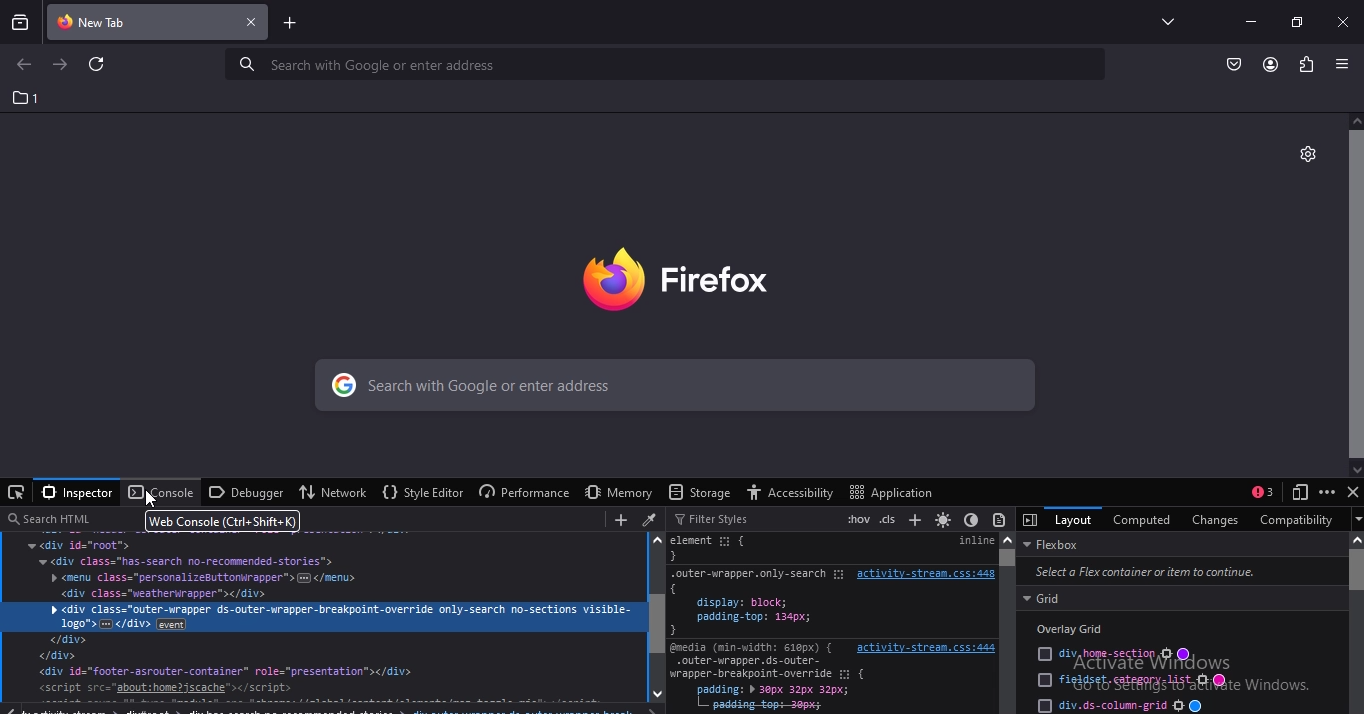  Describe the element at coordinates (676, 386) in the screenshot. I see `search` at that location.